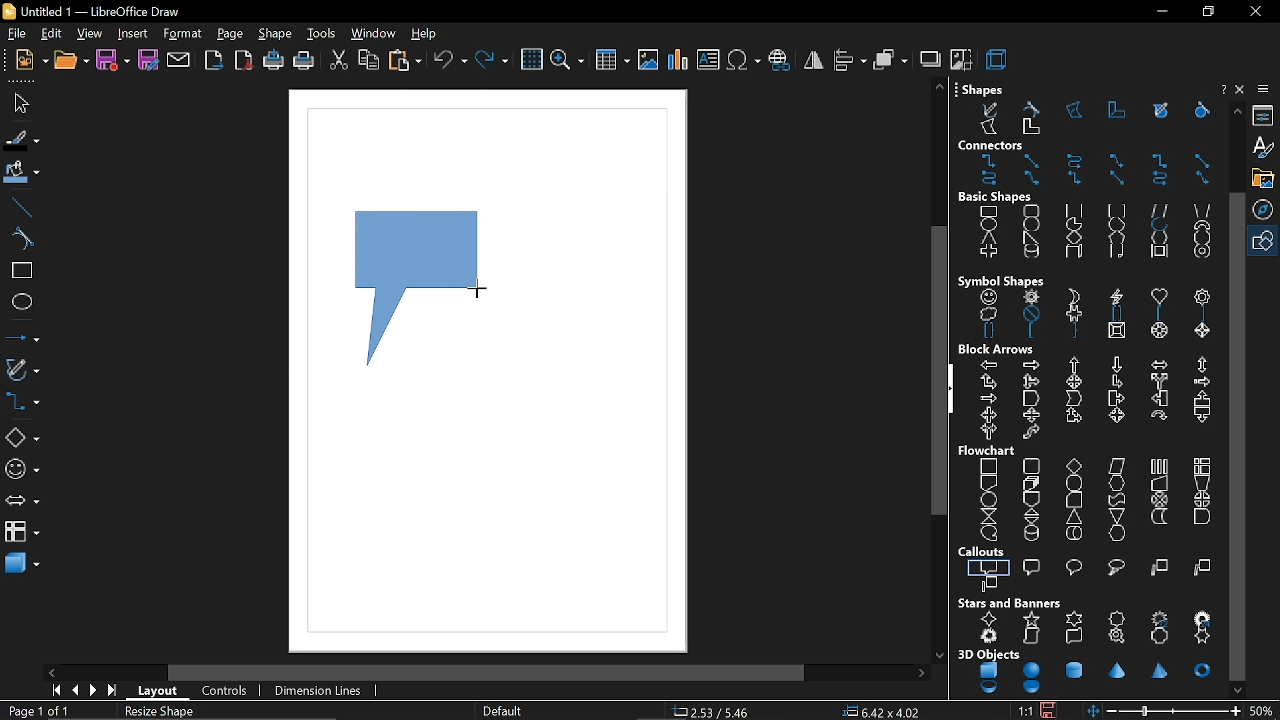 Image resolution: width=1280 pixels, height=720 pixels. I want to click on line, so click(19, 205).